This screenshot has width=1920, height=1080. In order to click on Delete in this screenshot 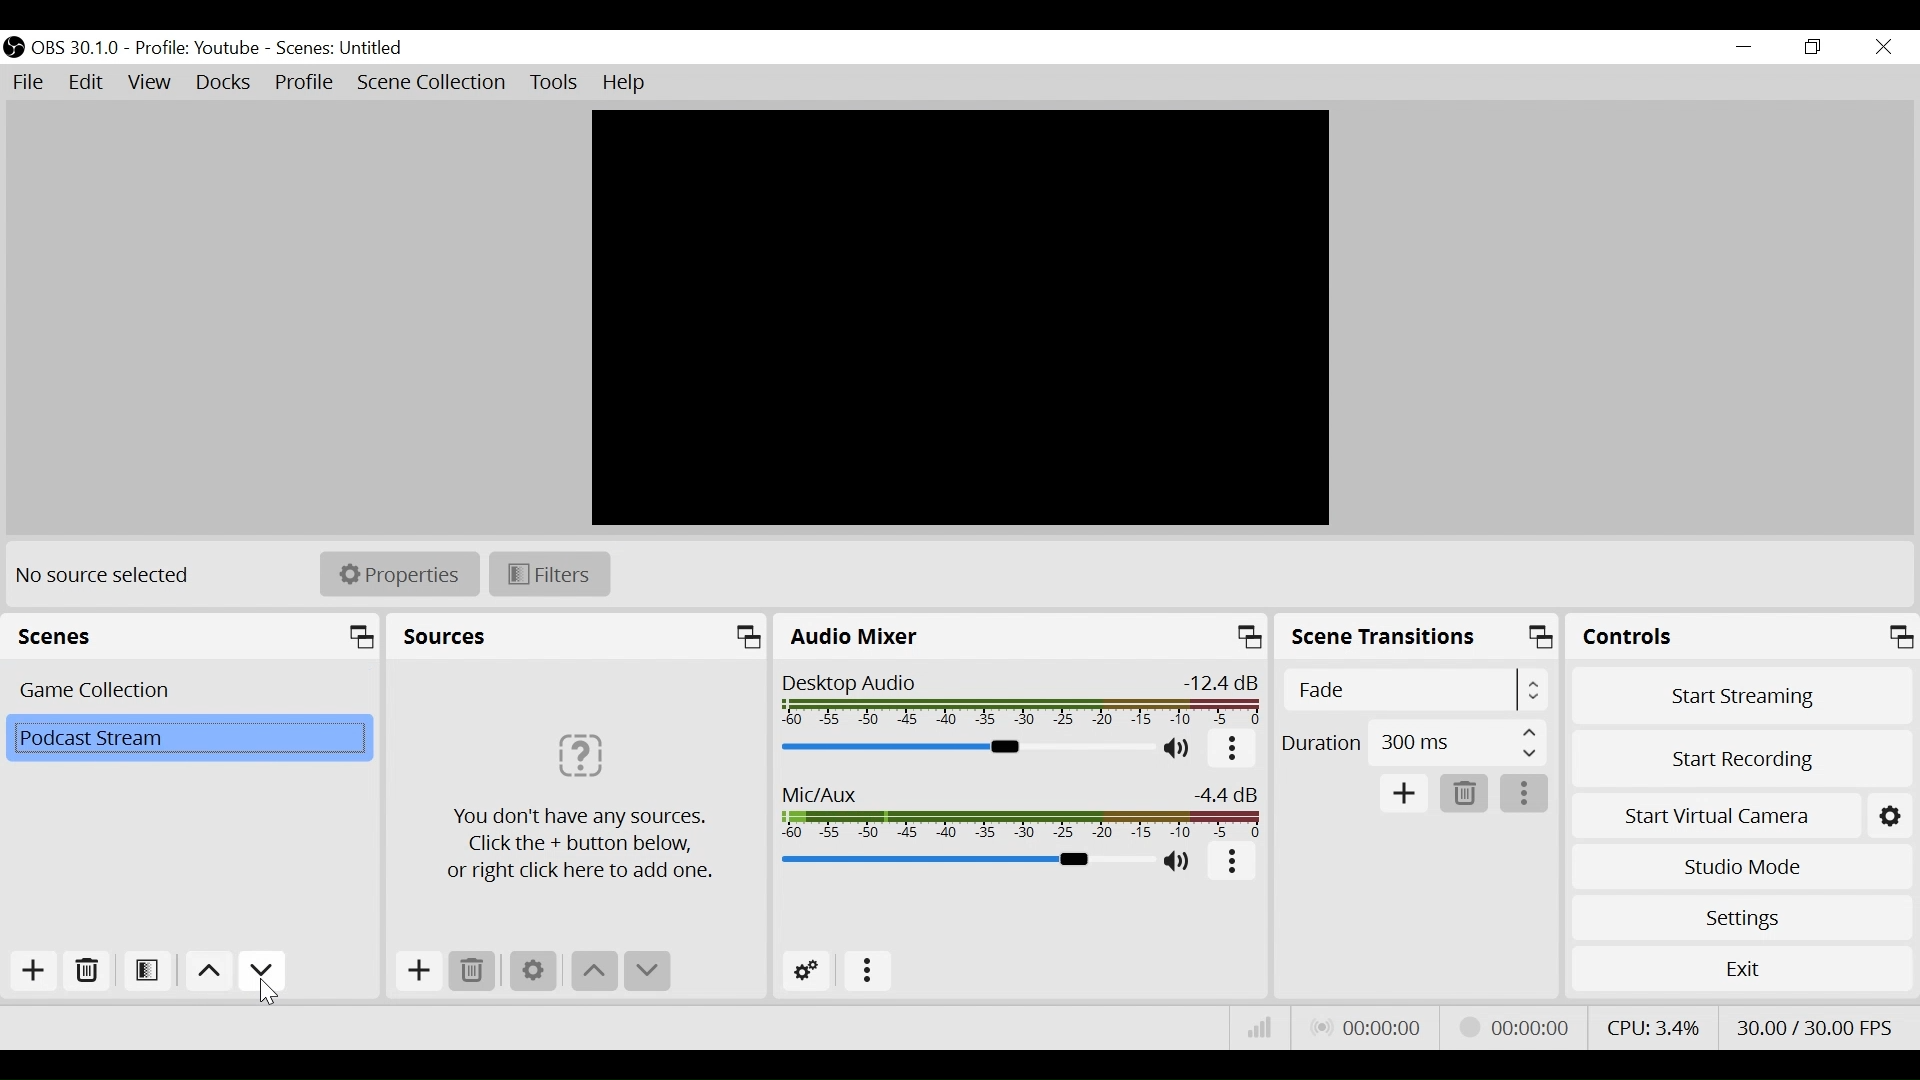, I will do `click(1465, 794)`.